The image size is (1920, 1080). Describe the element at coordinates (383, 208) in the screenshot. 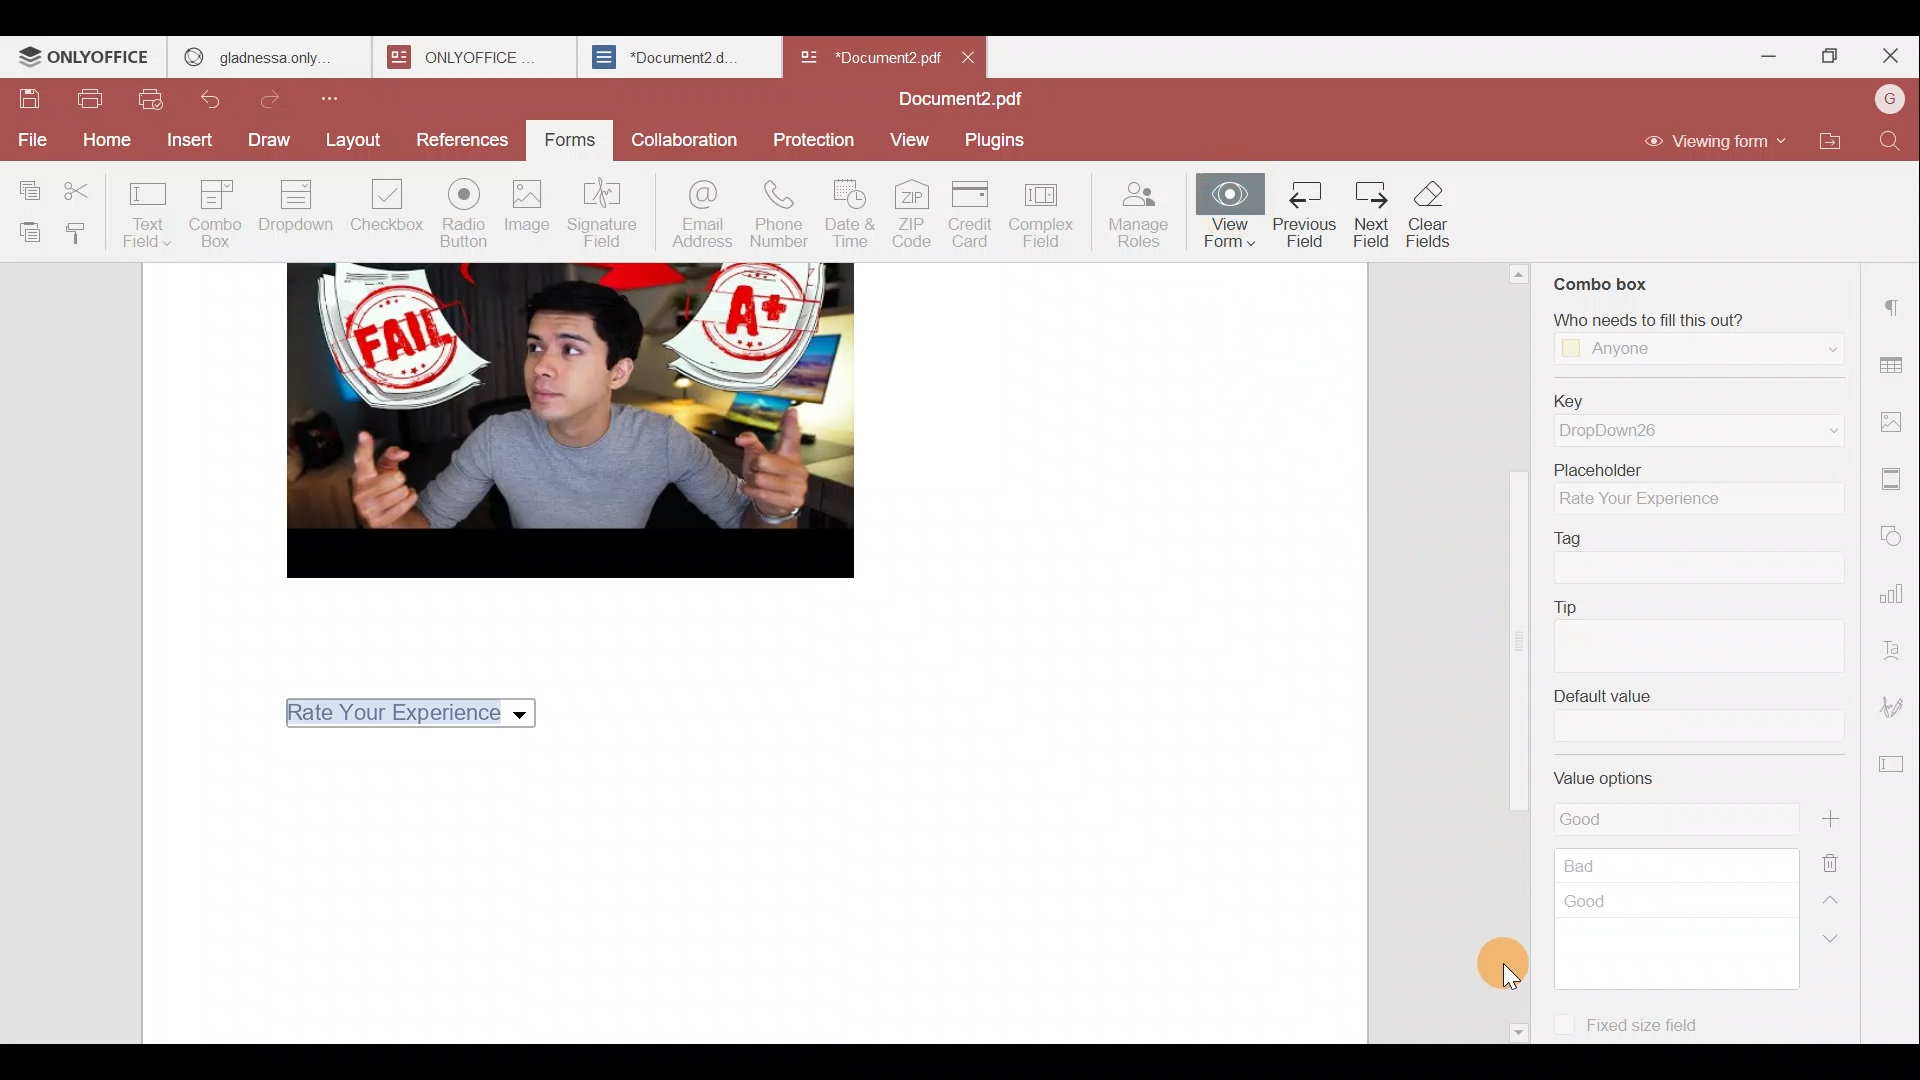

I see `Checkbox` at that location.